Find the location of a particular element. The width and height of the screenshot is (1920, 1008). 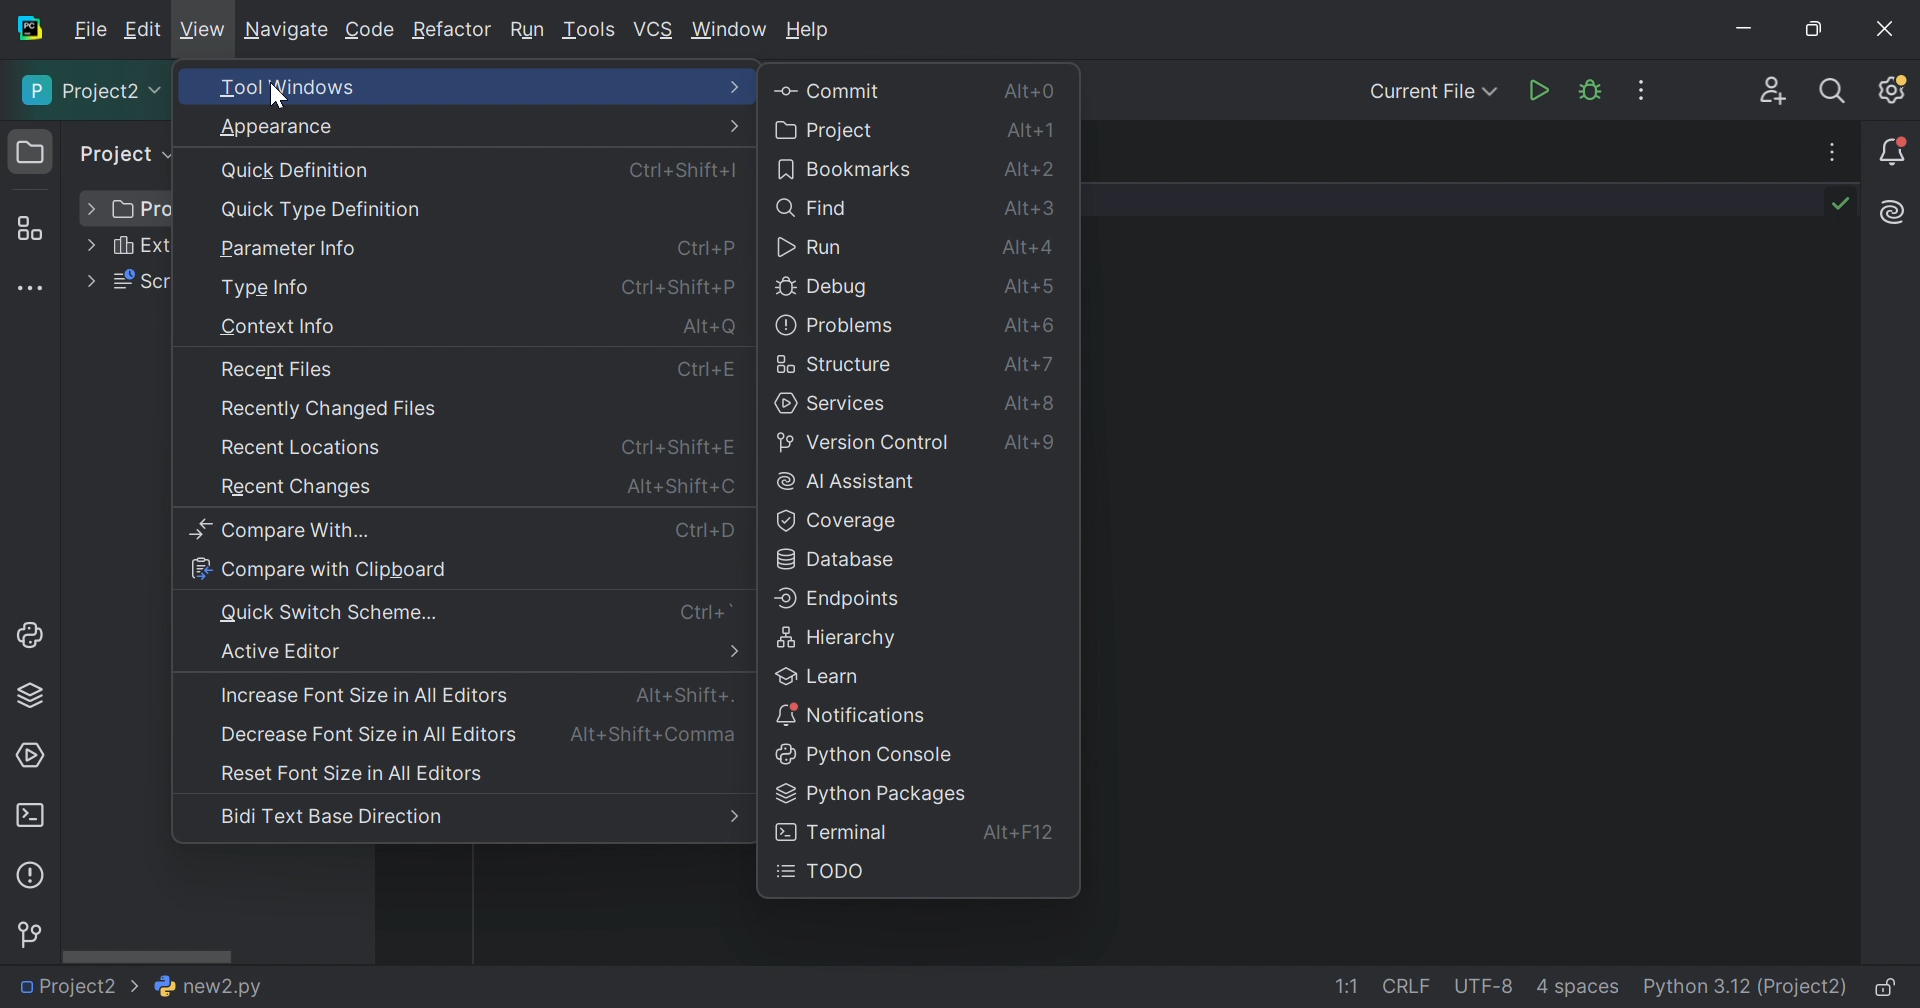

Alt+Shift+. is located at coordinates (682, 696).